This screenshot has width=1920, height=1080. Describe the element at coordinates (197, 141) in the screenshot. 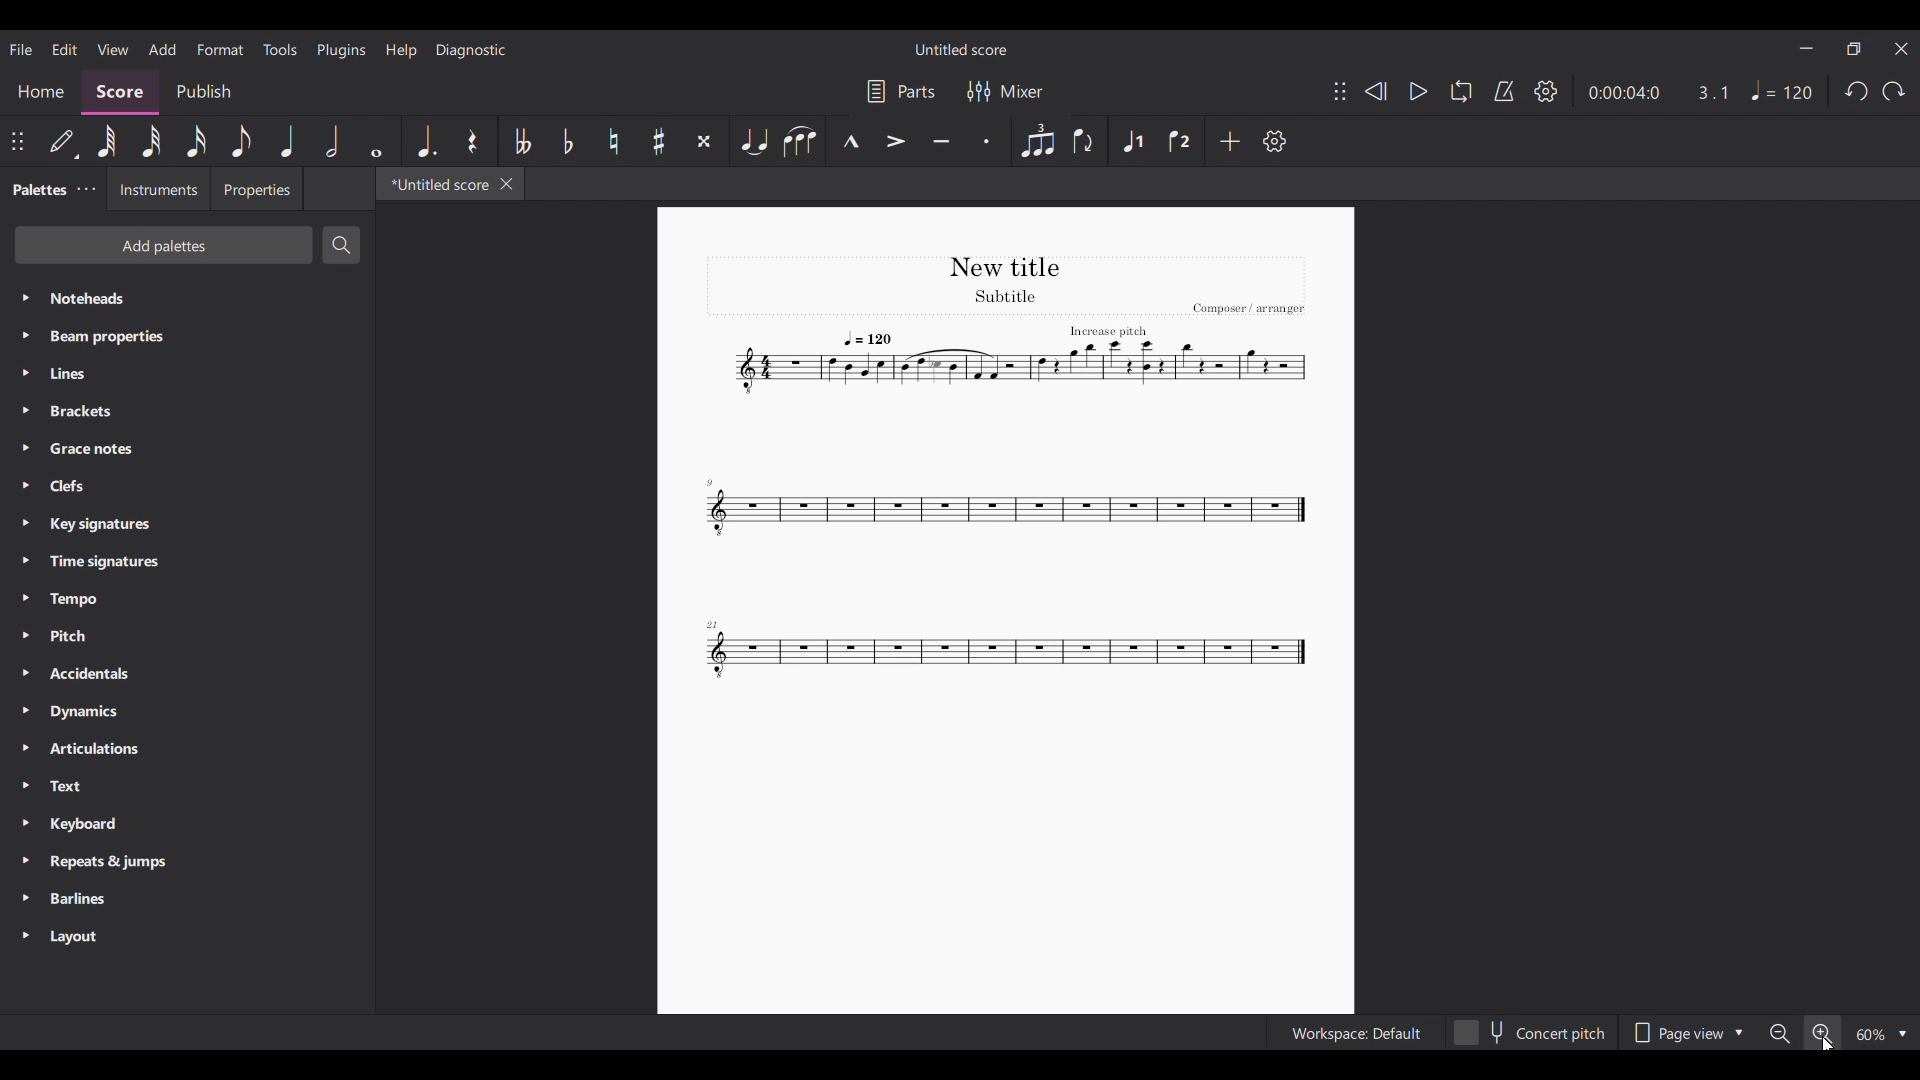

I see `16th note` at that location.